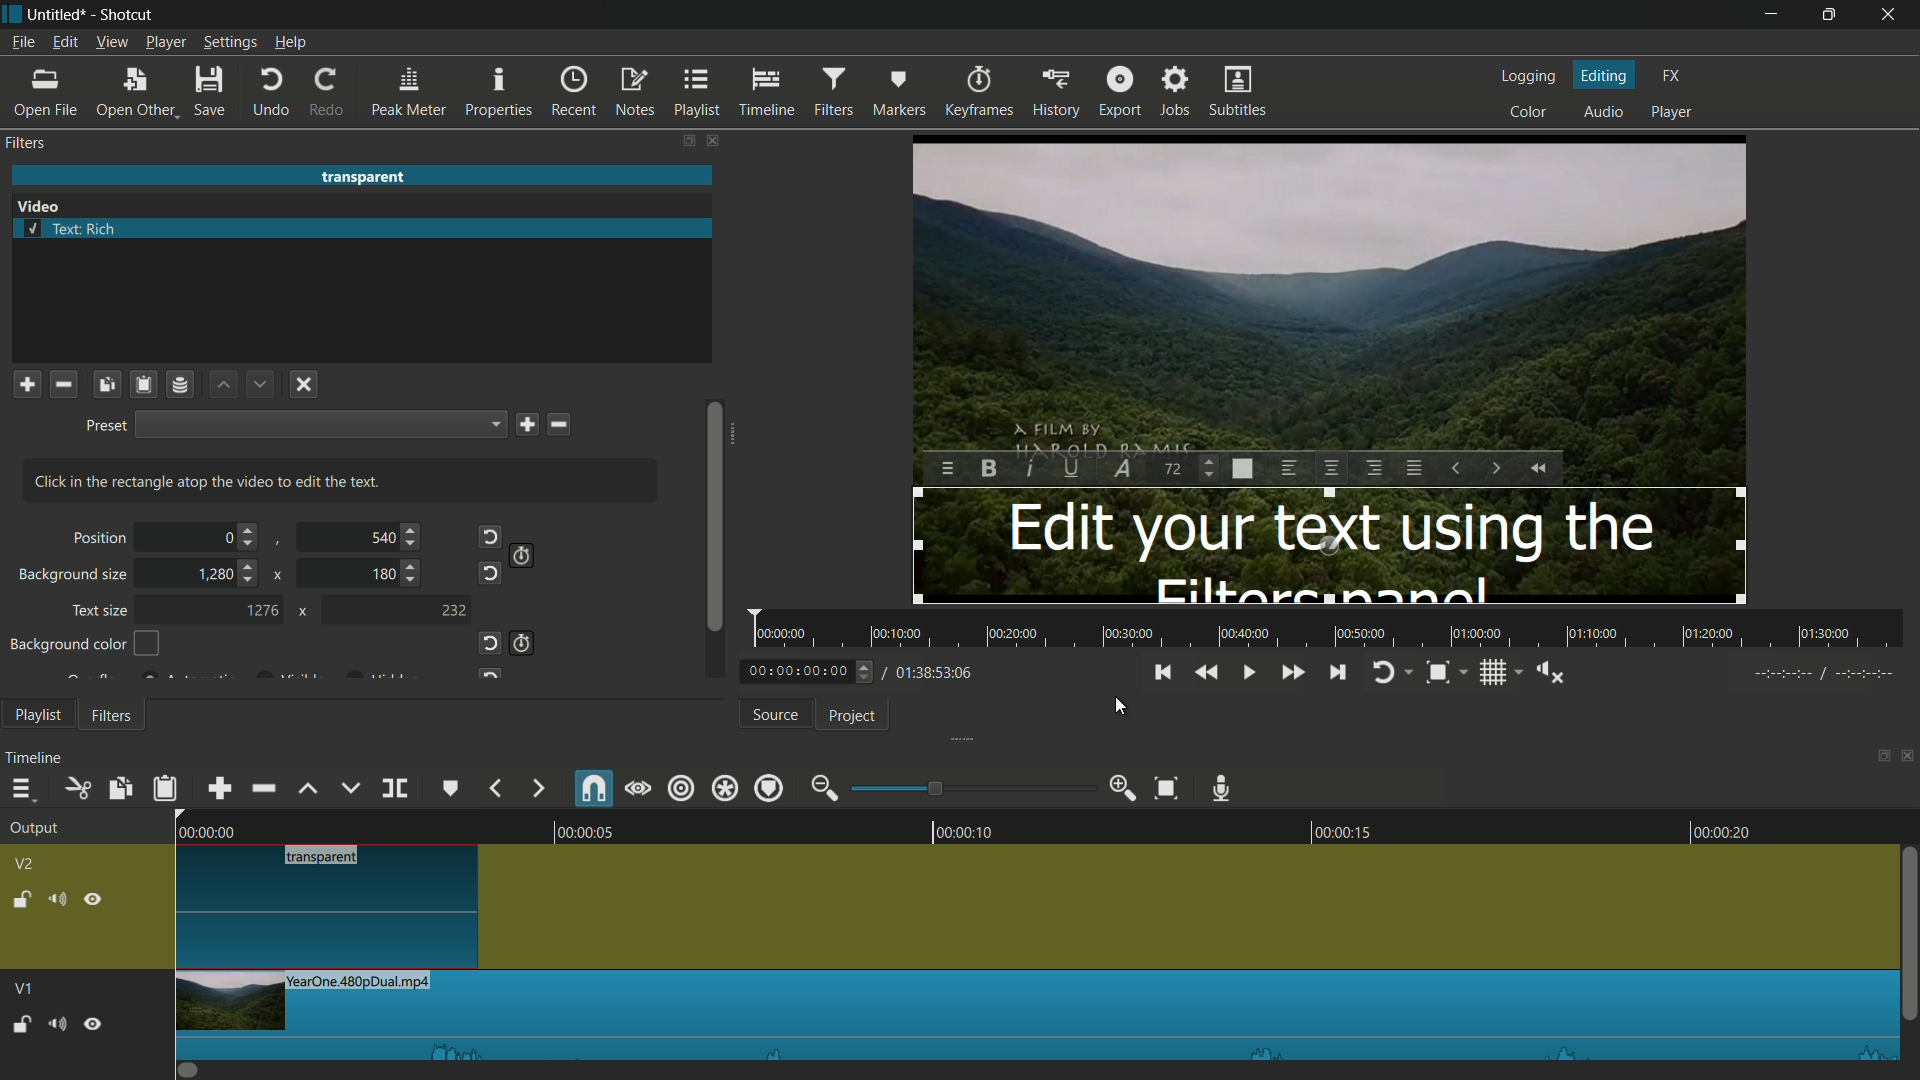  I want to click on align left, so click(1287, 469).